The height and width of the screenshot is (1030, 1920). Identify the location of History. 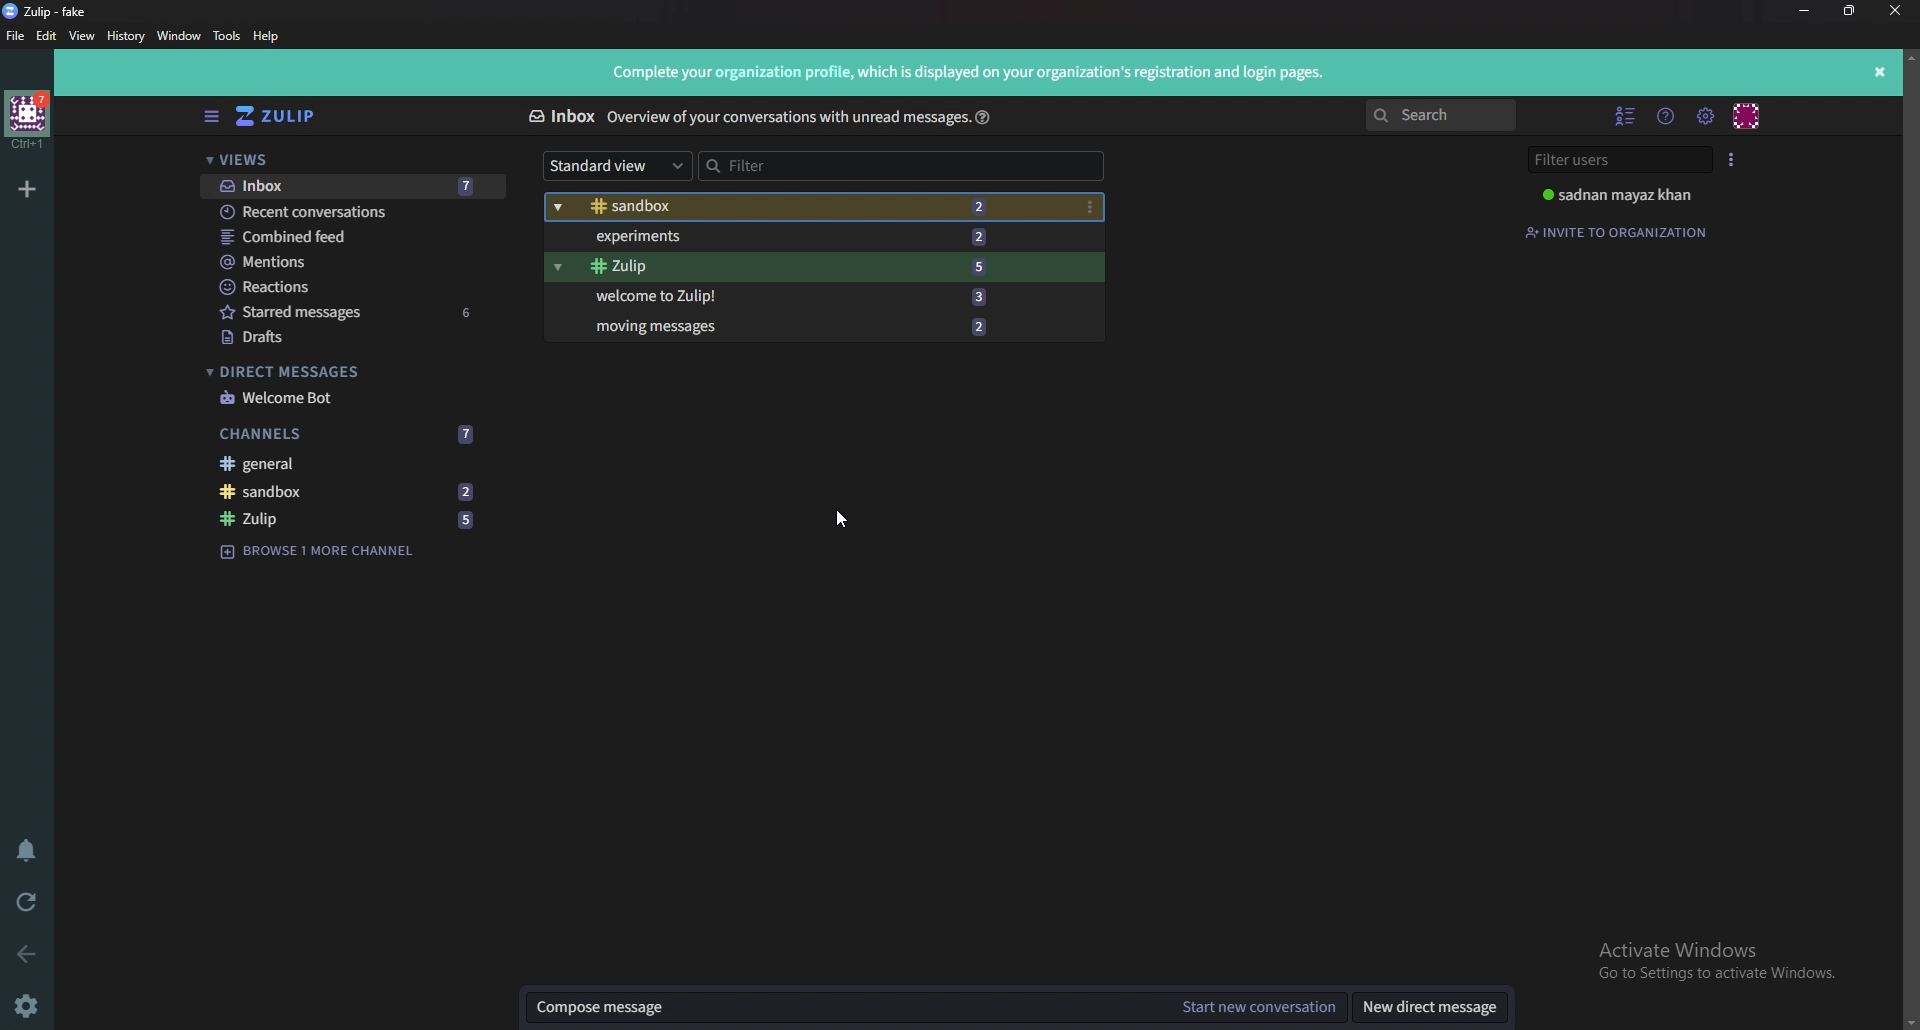
(125, 37).